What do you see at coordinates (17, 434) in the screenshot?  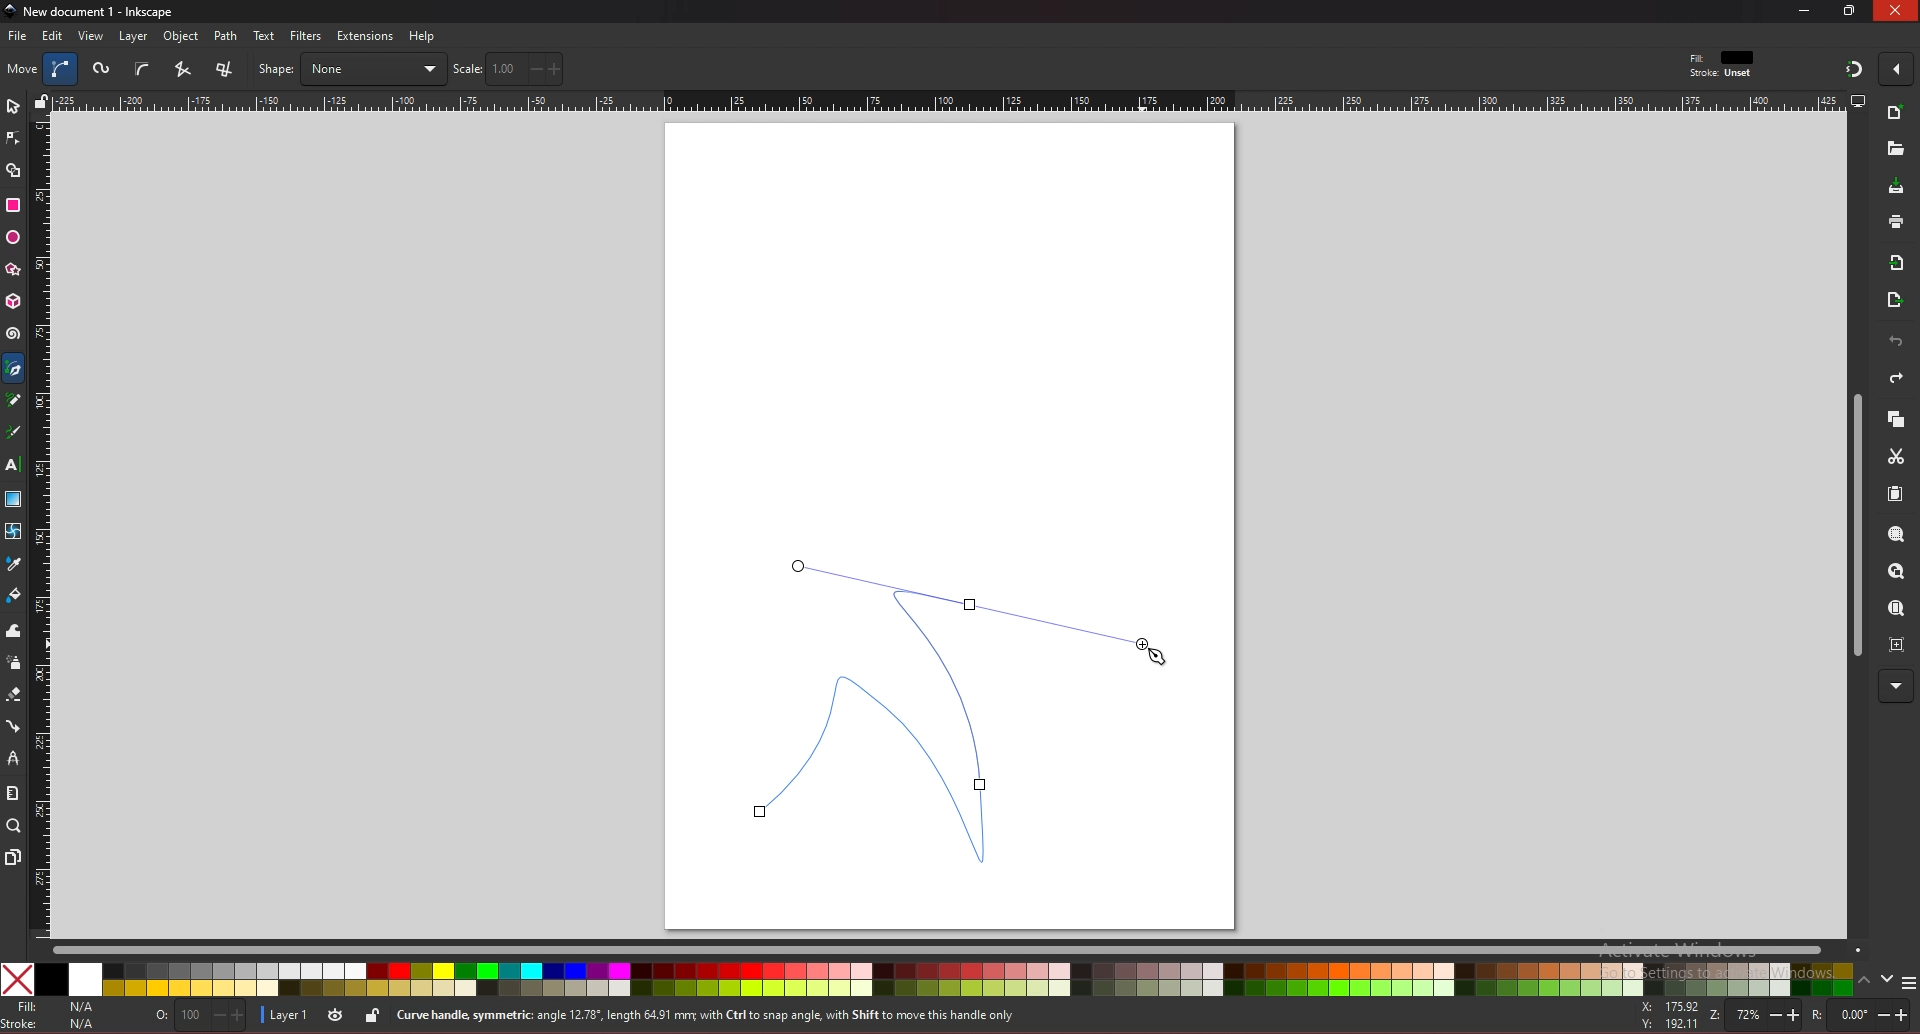 I see `calligraphy` at bounding box center [17, 434].